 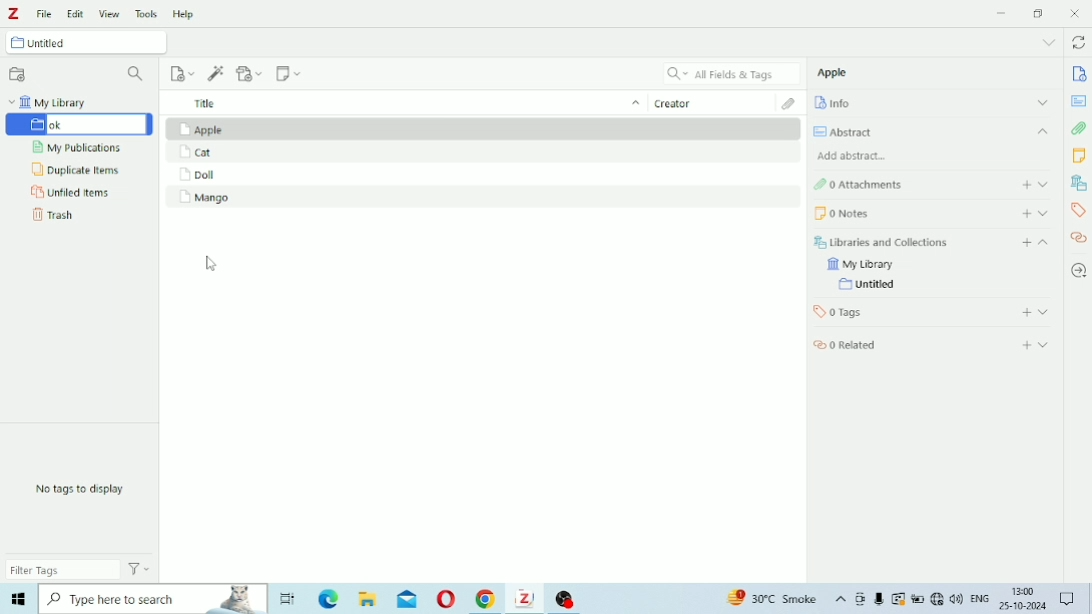 What do you see at coordinates (1079, 42) in the screenshot?
I see `Sync` at bounding box center [1079, 42].